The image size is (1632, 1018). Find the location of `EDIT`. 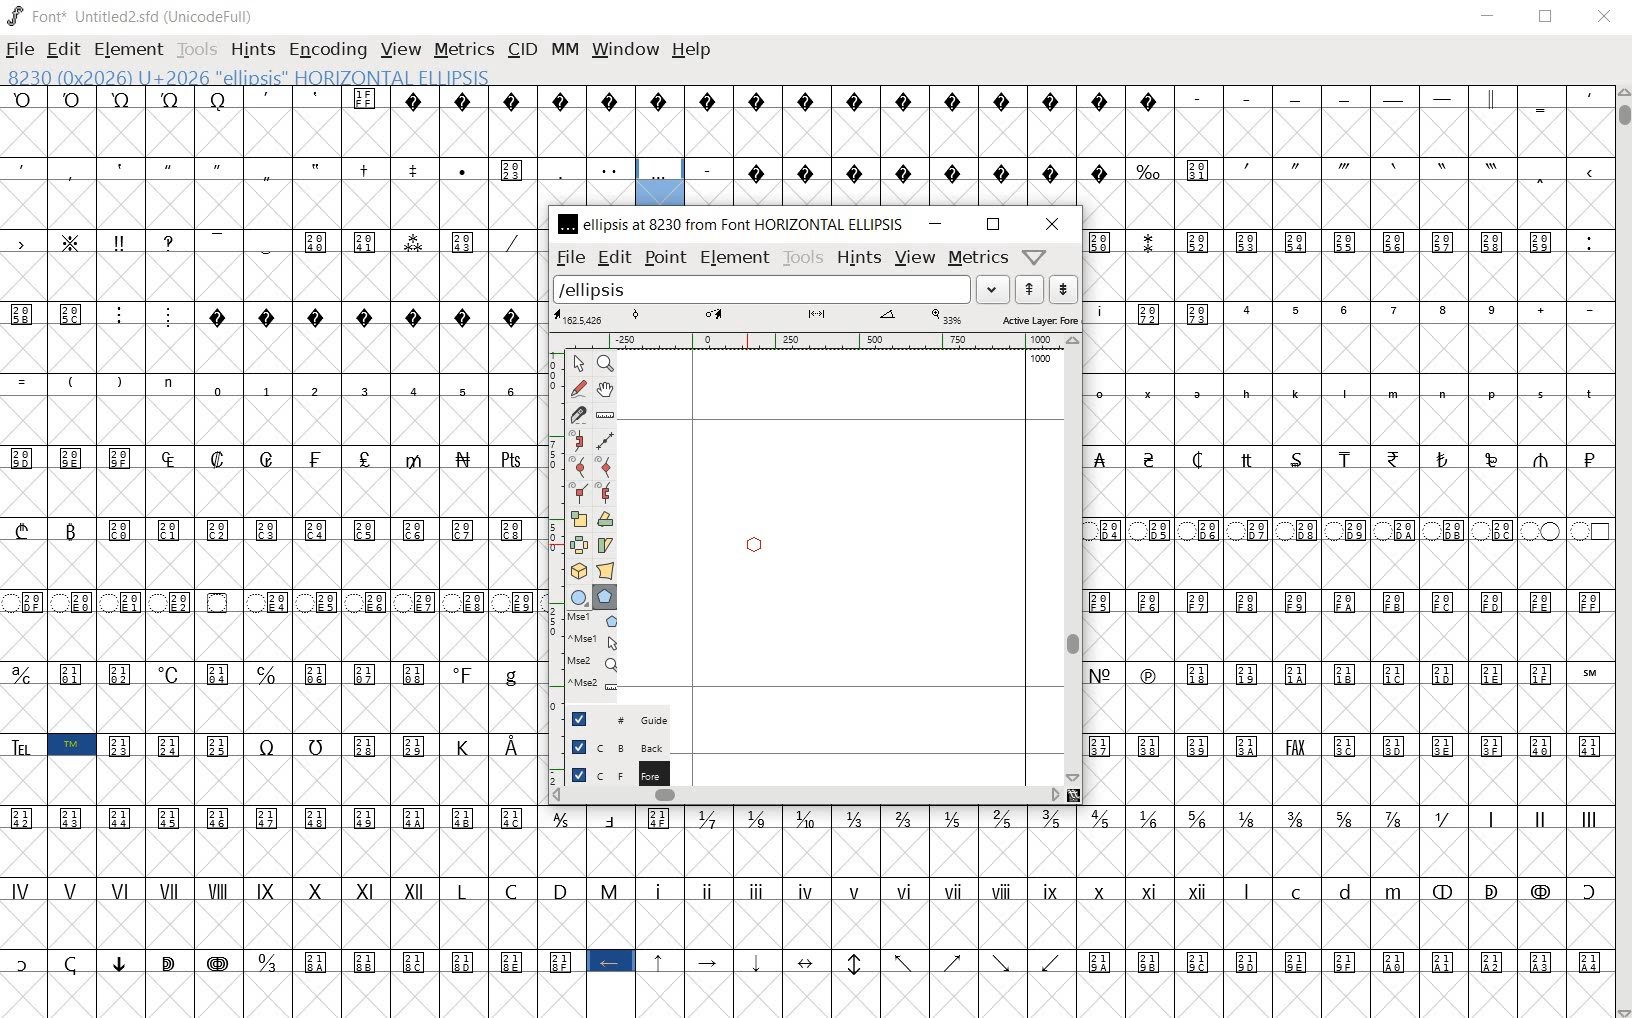

EDIT is located at coordinates (66, 49).